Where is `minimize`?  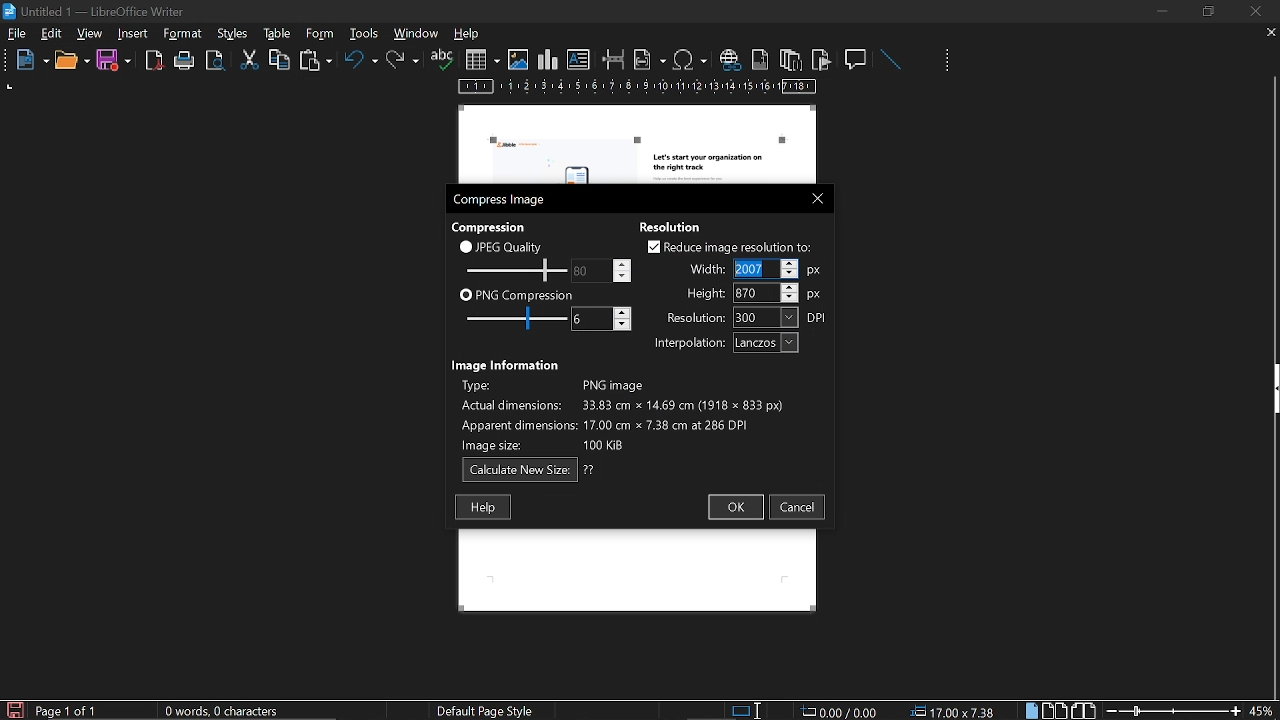 minimize is located at coordinates (1162, 11).